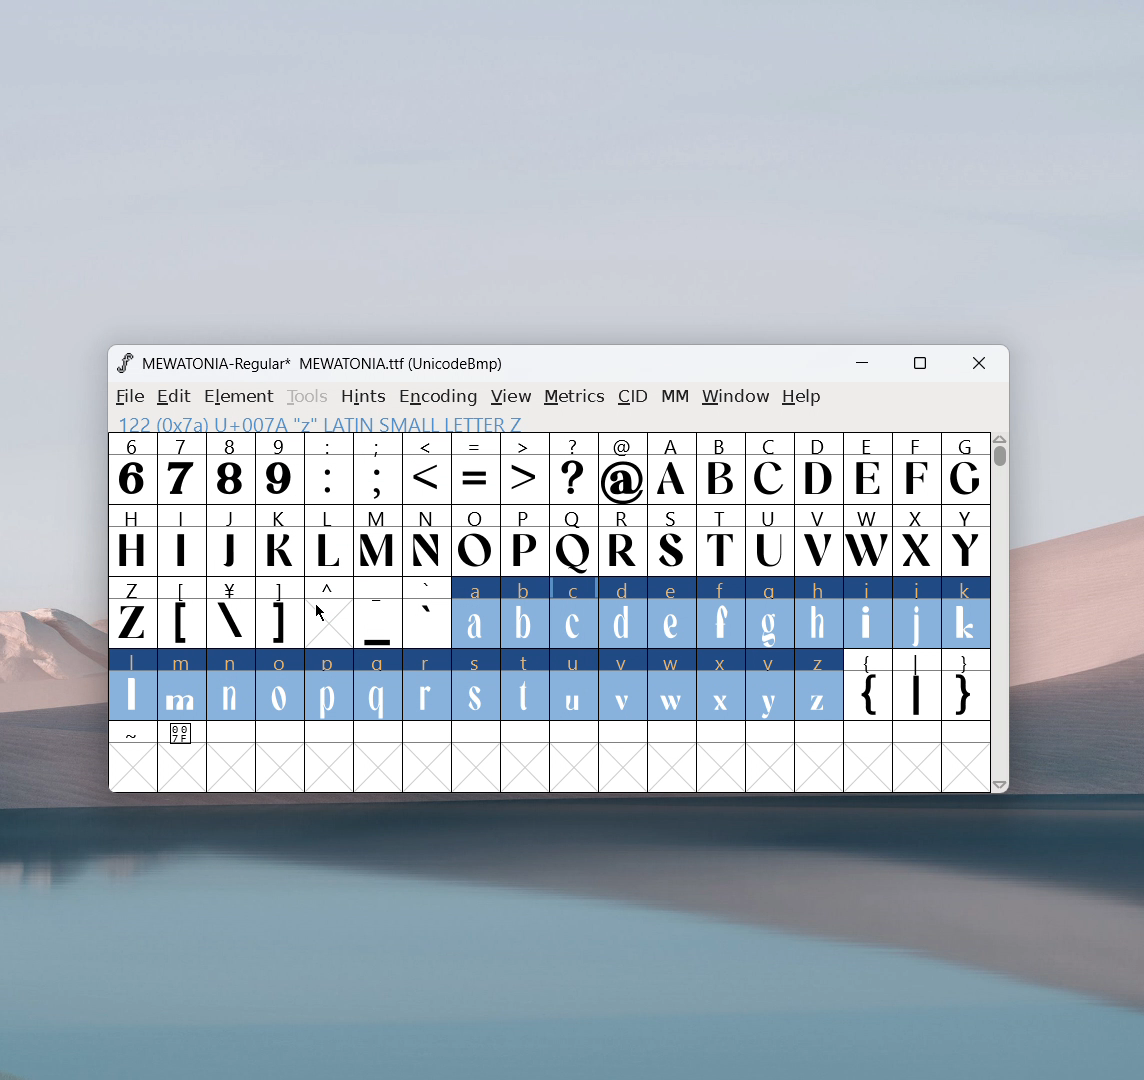  I want to click on >, so click(526, 469).